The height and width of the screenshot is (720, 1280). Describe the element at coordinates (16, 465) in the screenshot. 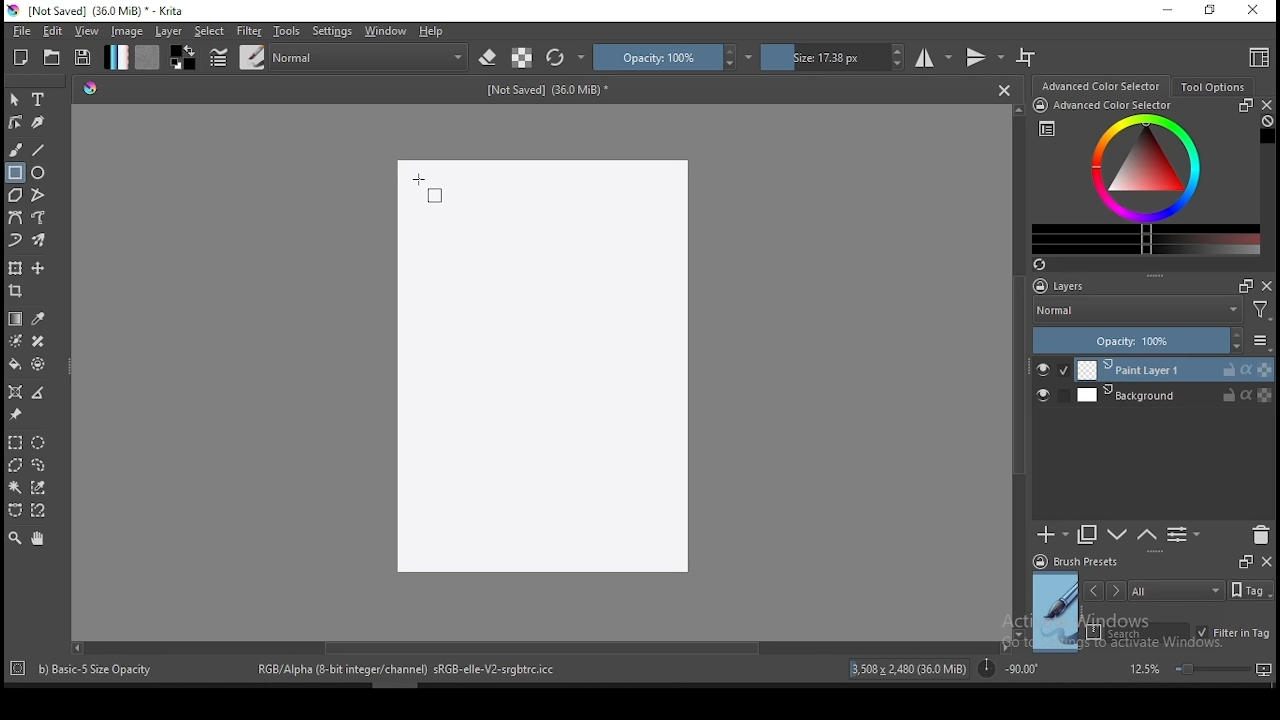

I see `polygon selection tool` at that location.